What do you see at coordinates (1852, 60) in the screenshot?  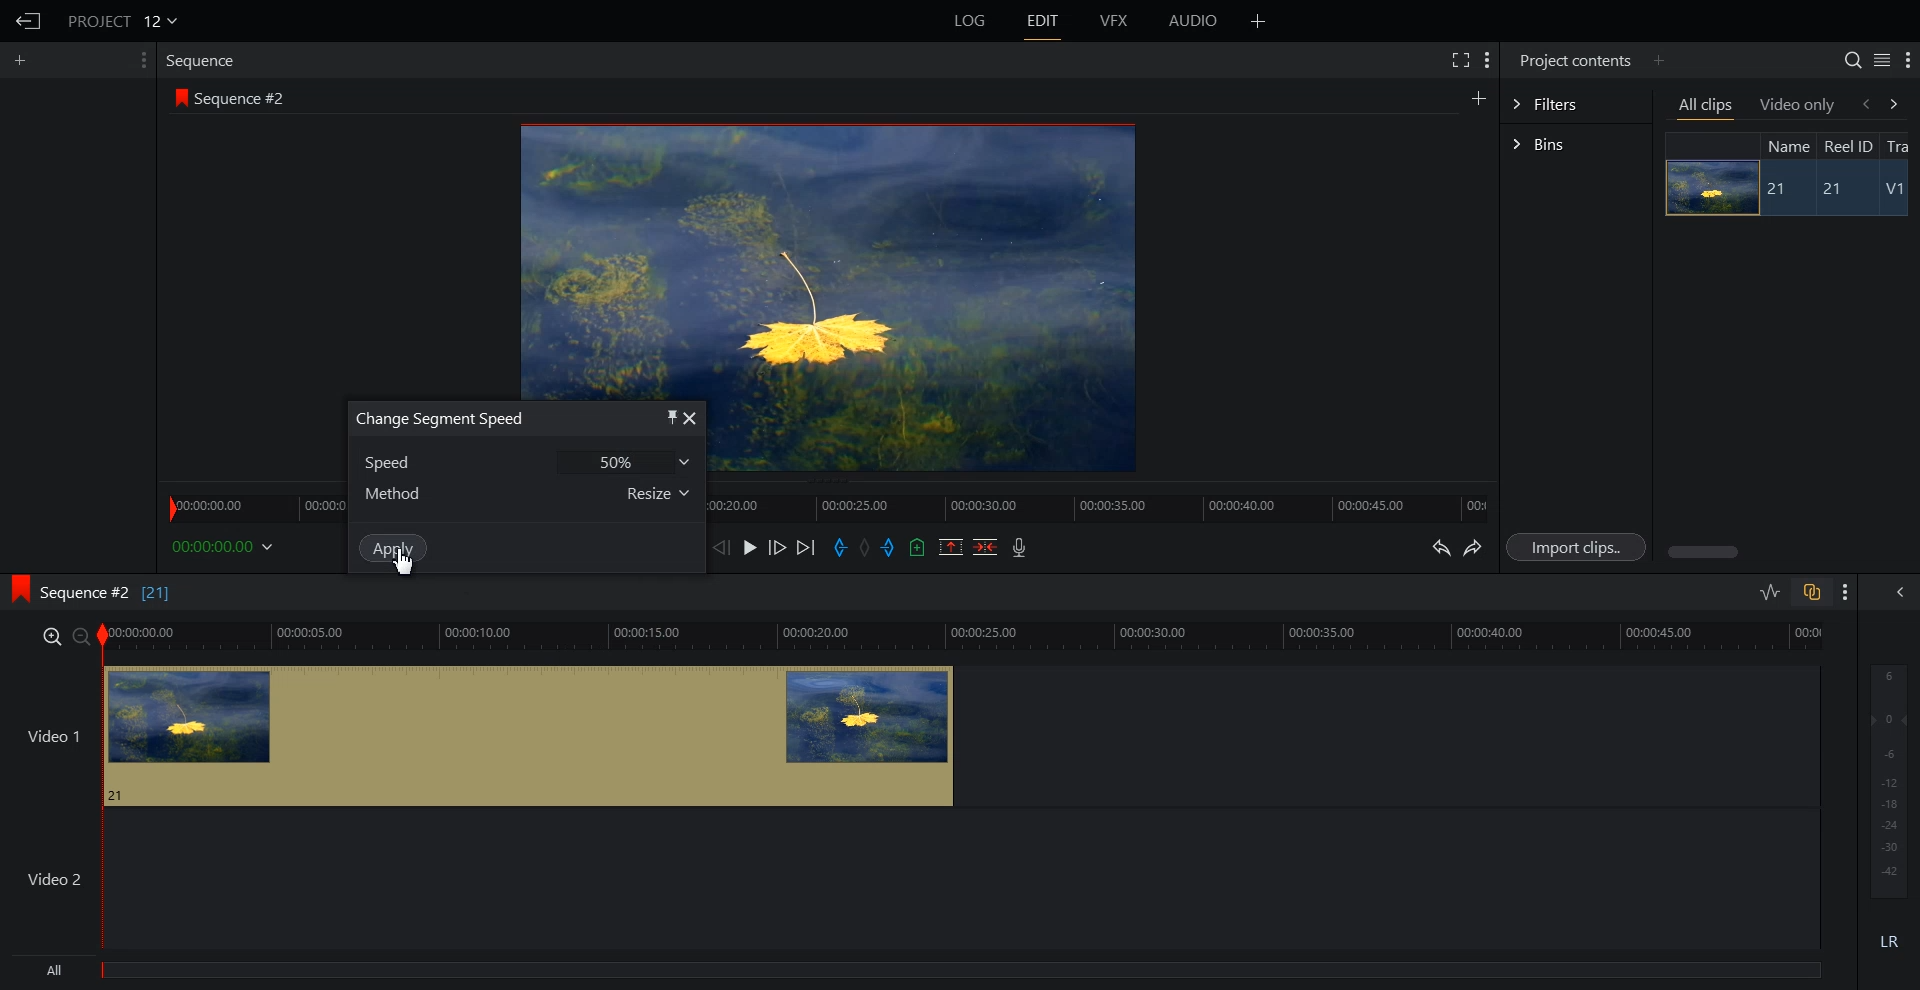 I see `Search` at bounding box center [1852, 60].